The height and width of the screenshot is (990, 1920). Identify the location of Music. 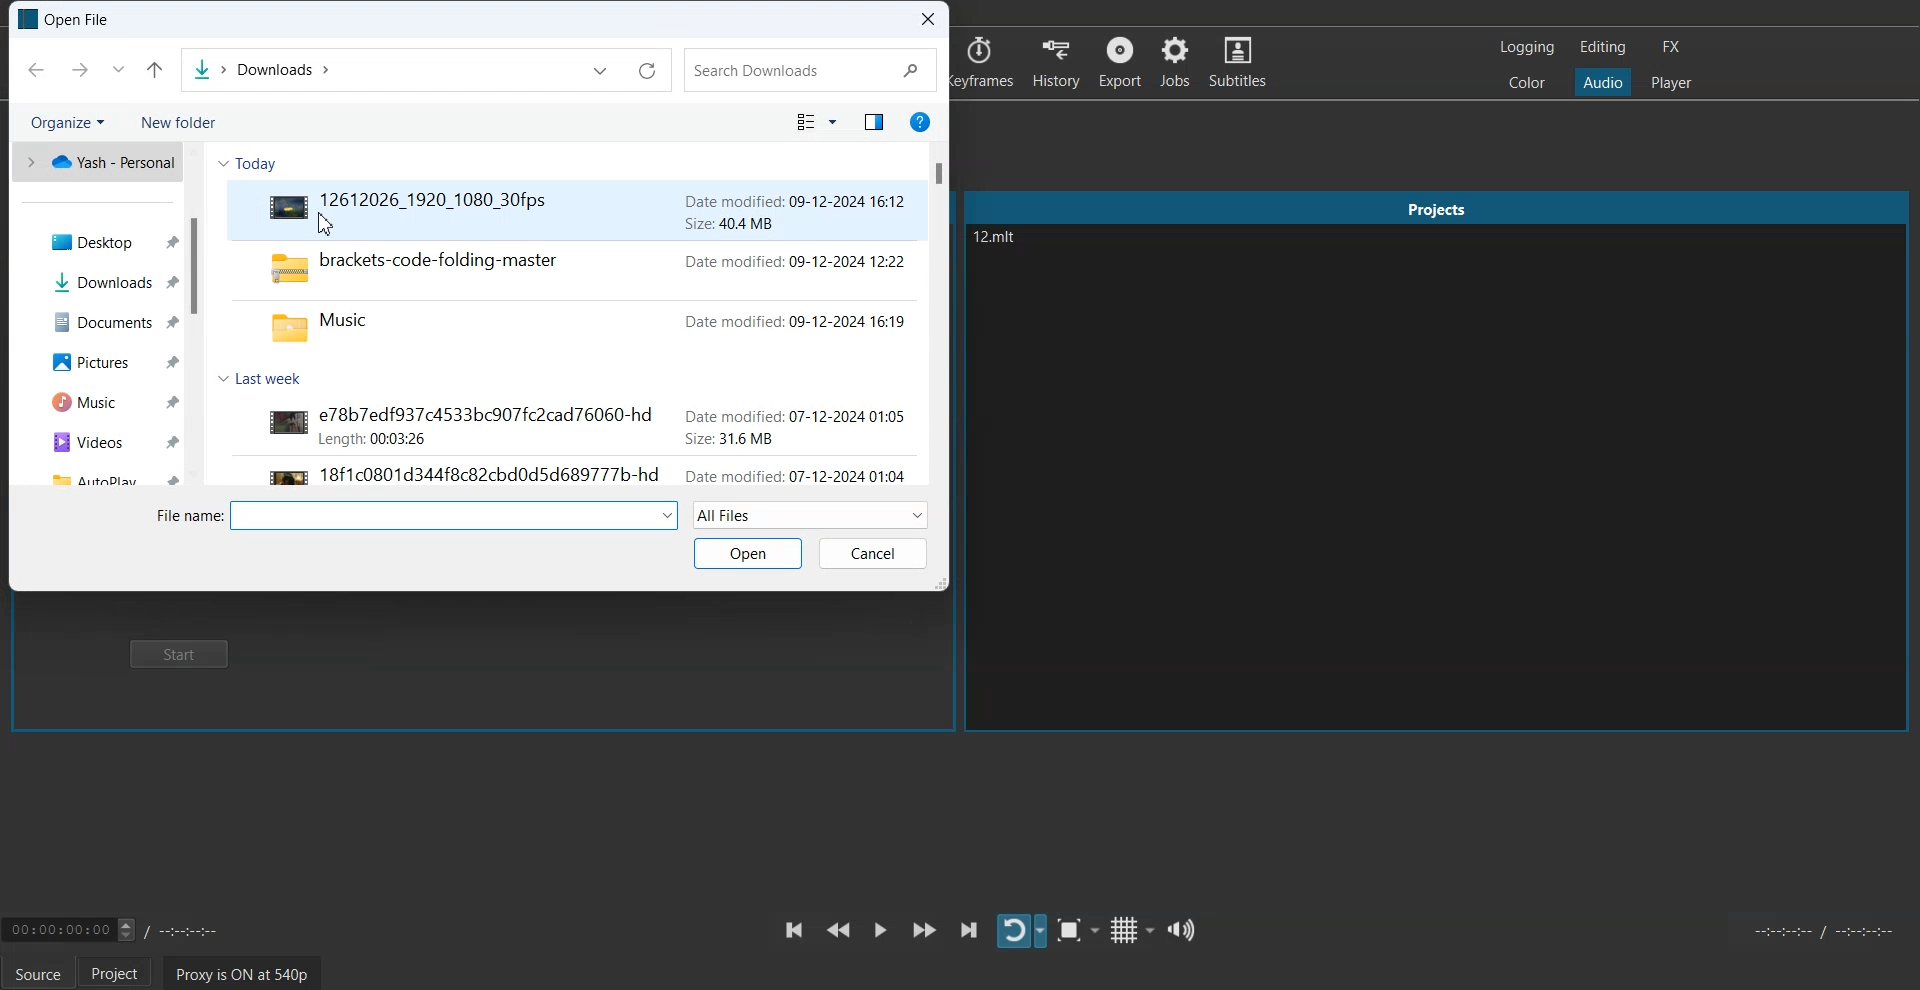
(98, 400).